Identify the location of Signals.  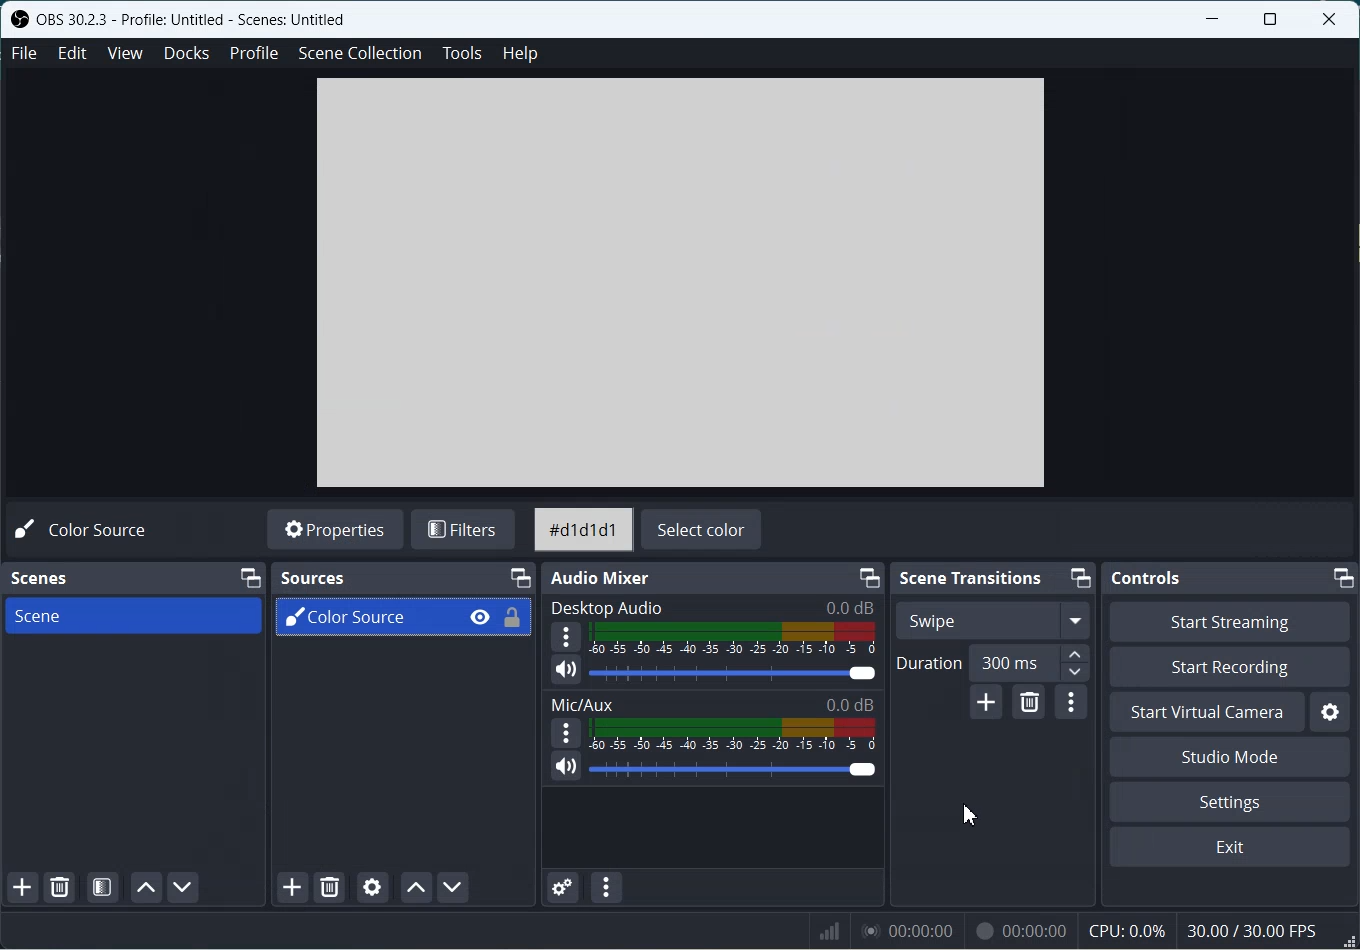
(822, 928).